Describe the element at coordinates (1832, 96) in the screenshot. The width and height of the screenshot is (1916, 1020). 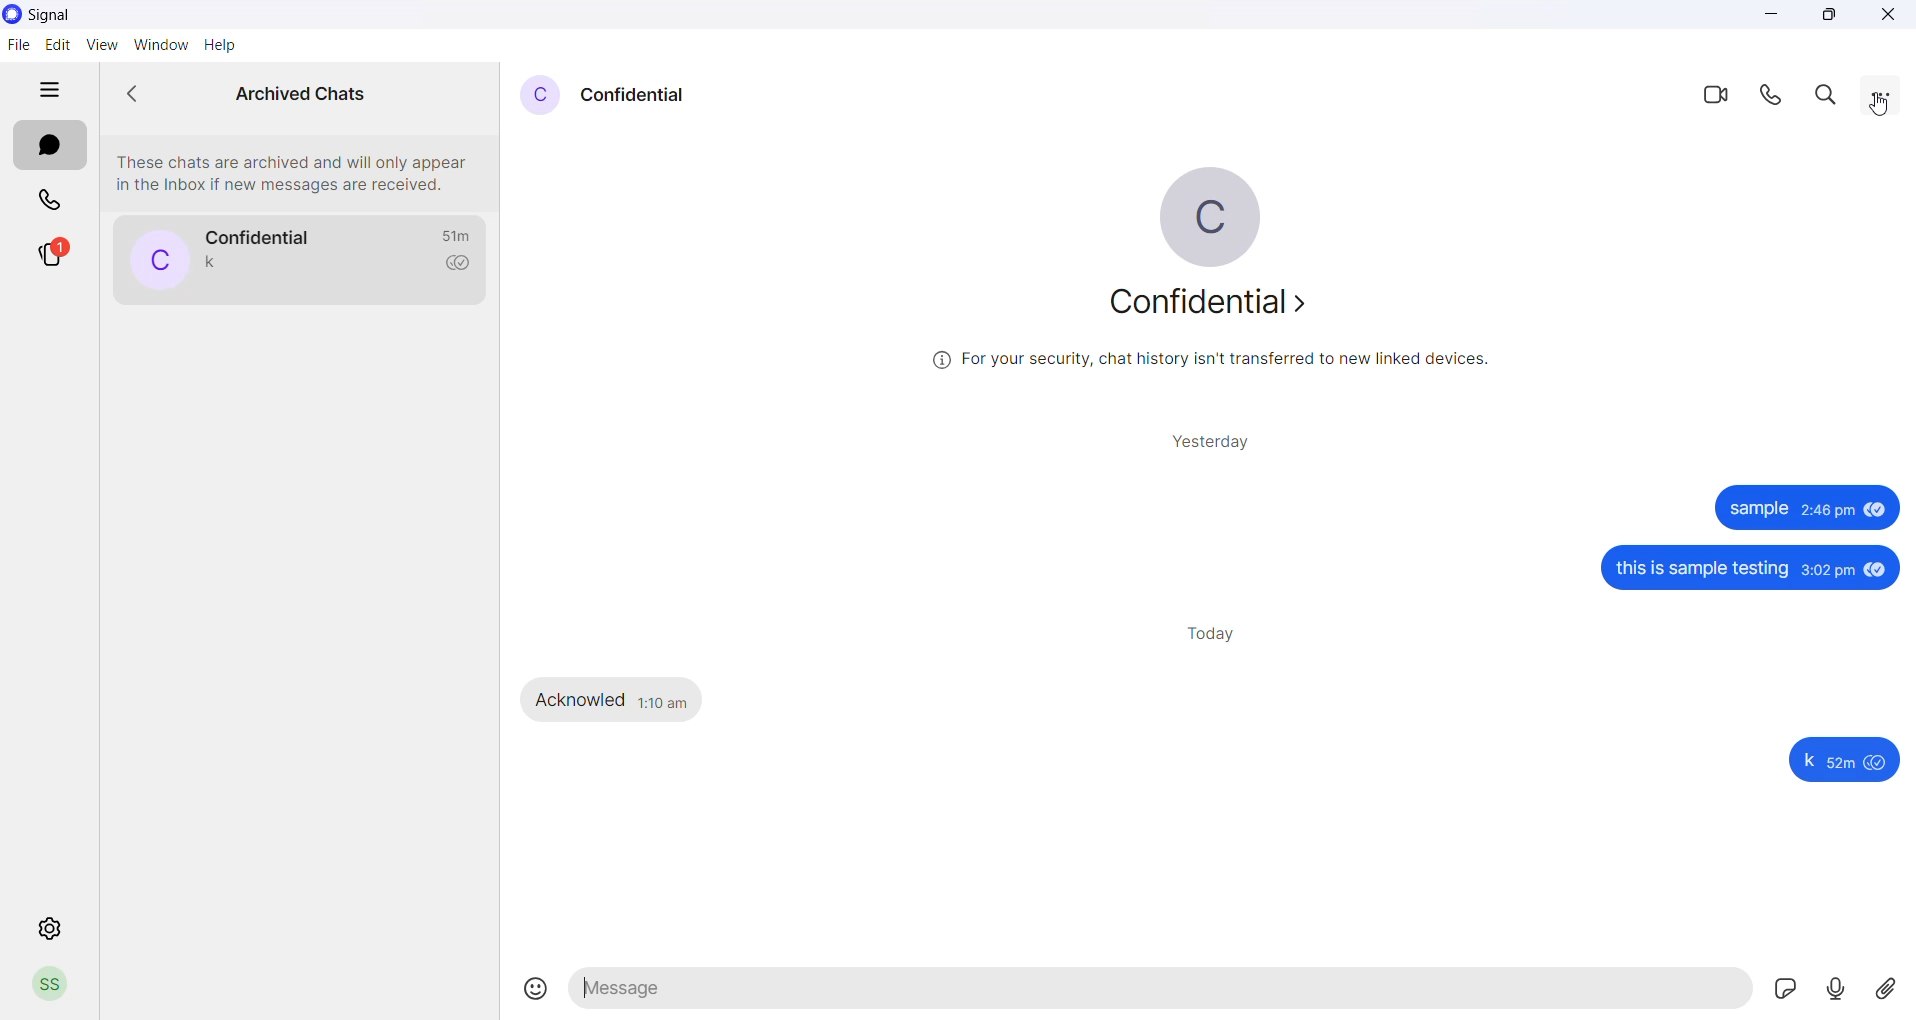
I see `search in chat` at that location.